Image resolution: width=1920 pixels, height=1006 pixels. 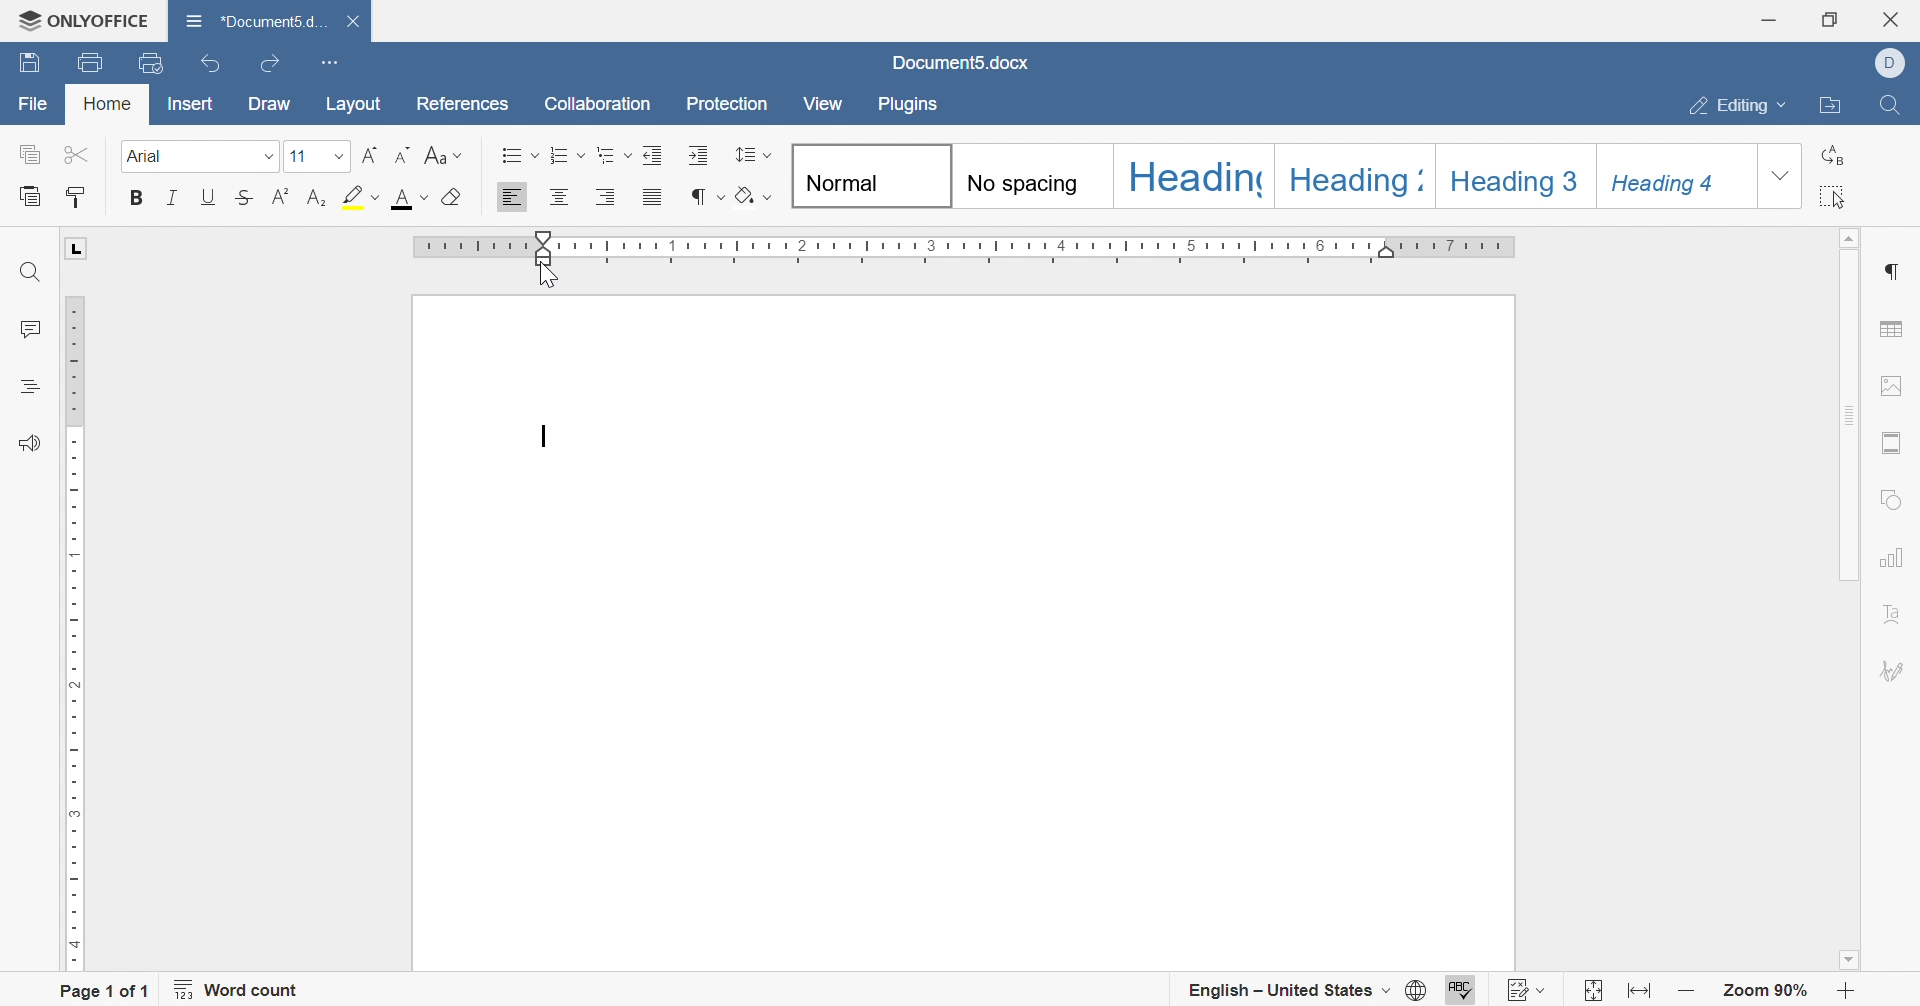 What do you see at coordinates (172, 198) in the screenshot?
I see `italic` at bounding box center [172, 198].